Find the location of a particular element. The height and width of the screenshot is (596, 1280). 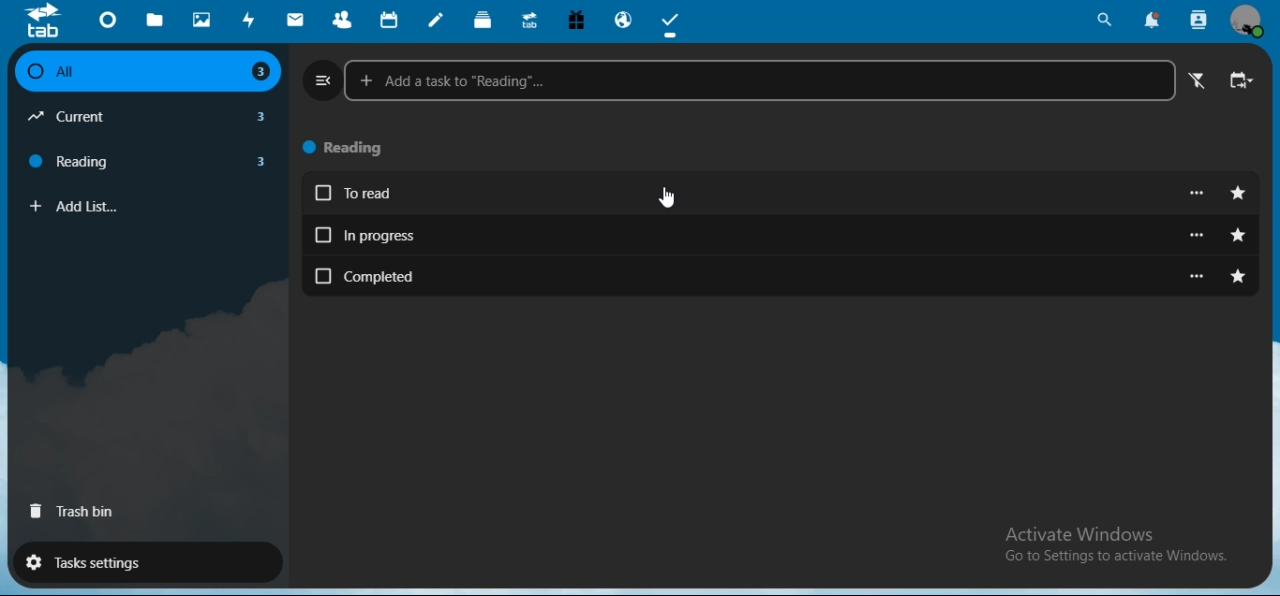

more is located at coordinates (1199, 235).